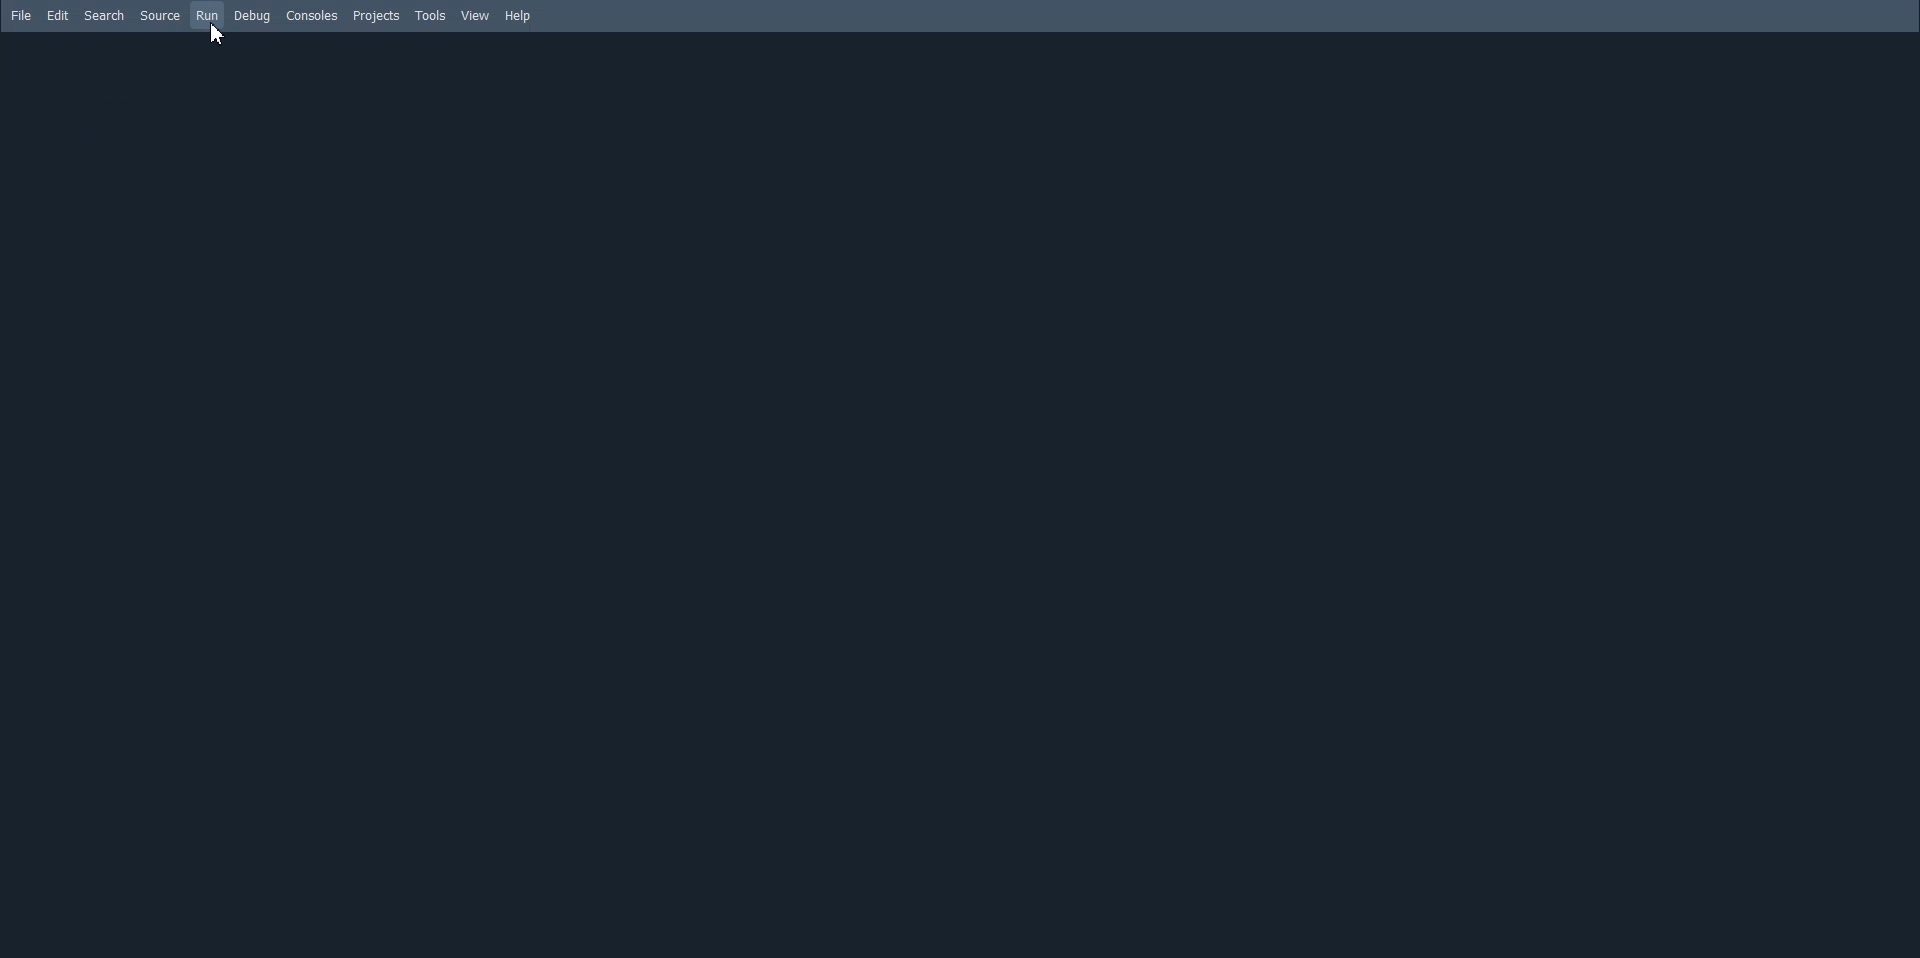  Describe the element at coordinates (432, 15) in the screenshot. I see `Tools` at that location.